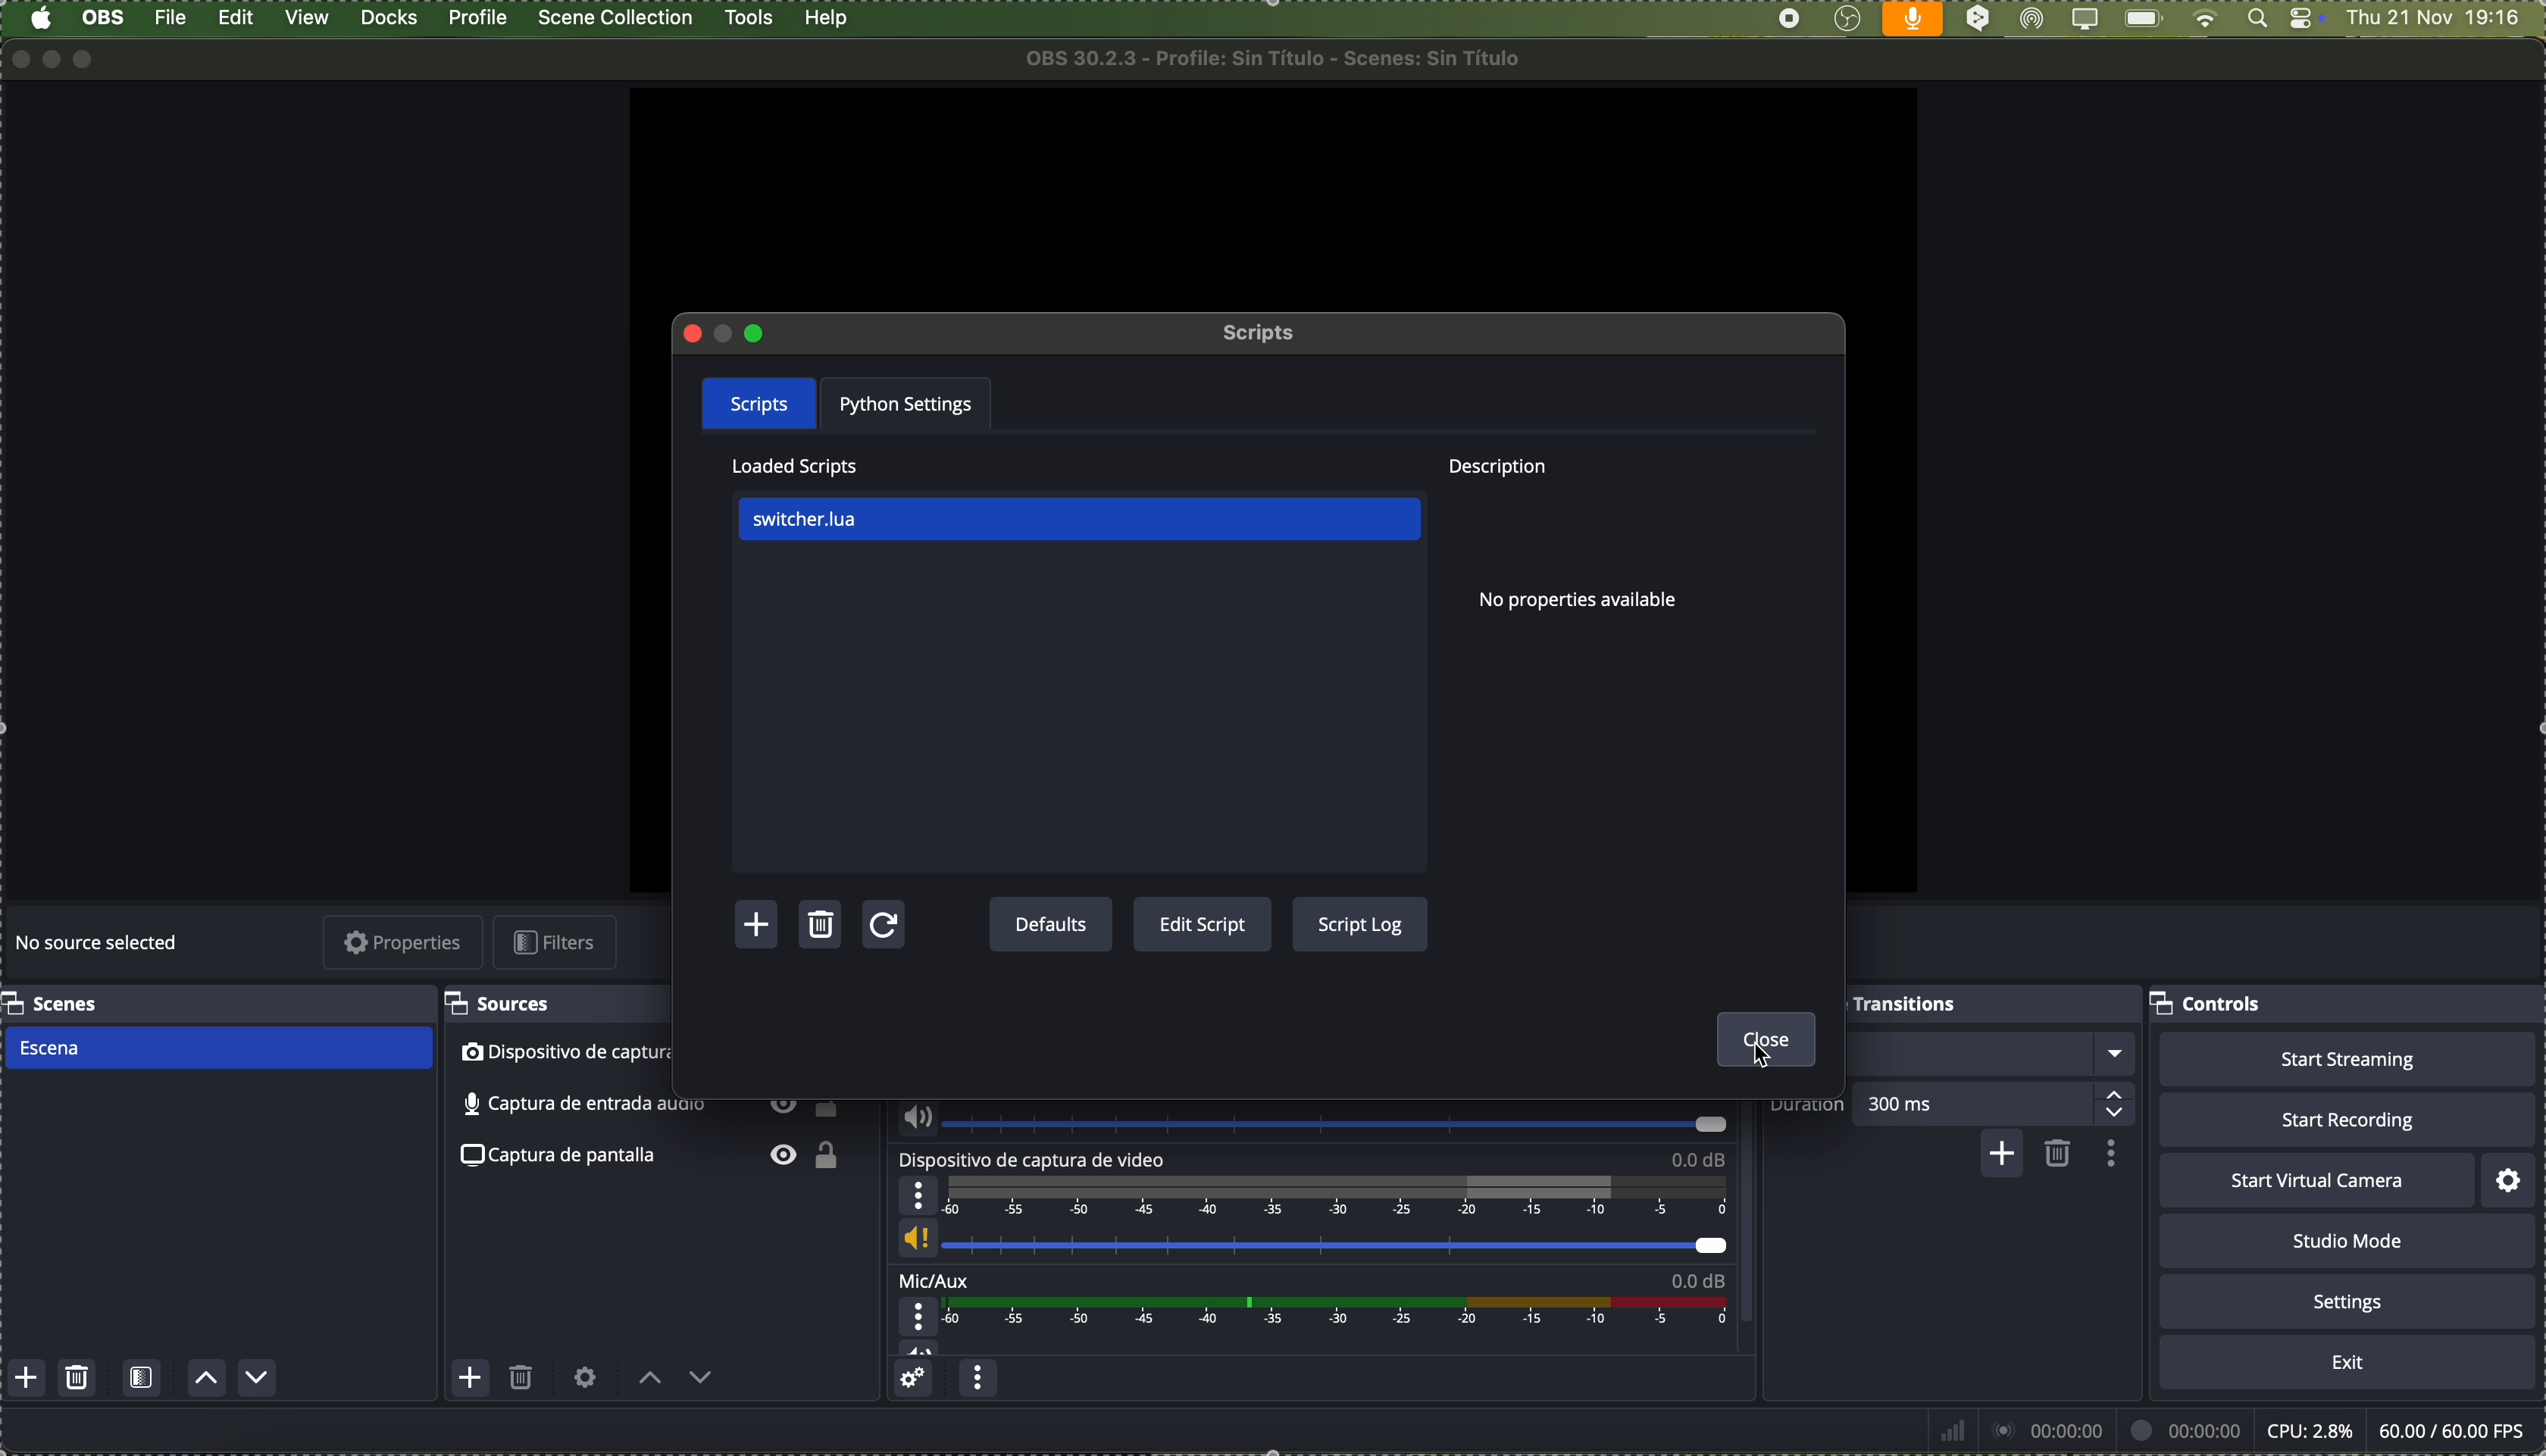 This screenshot has height=1456, width=2546. Describe the element at coordinates (585, 1378) in the screenshot. I see `open source properties` at that location.